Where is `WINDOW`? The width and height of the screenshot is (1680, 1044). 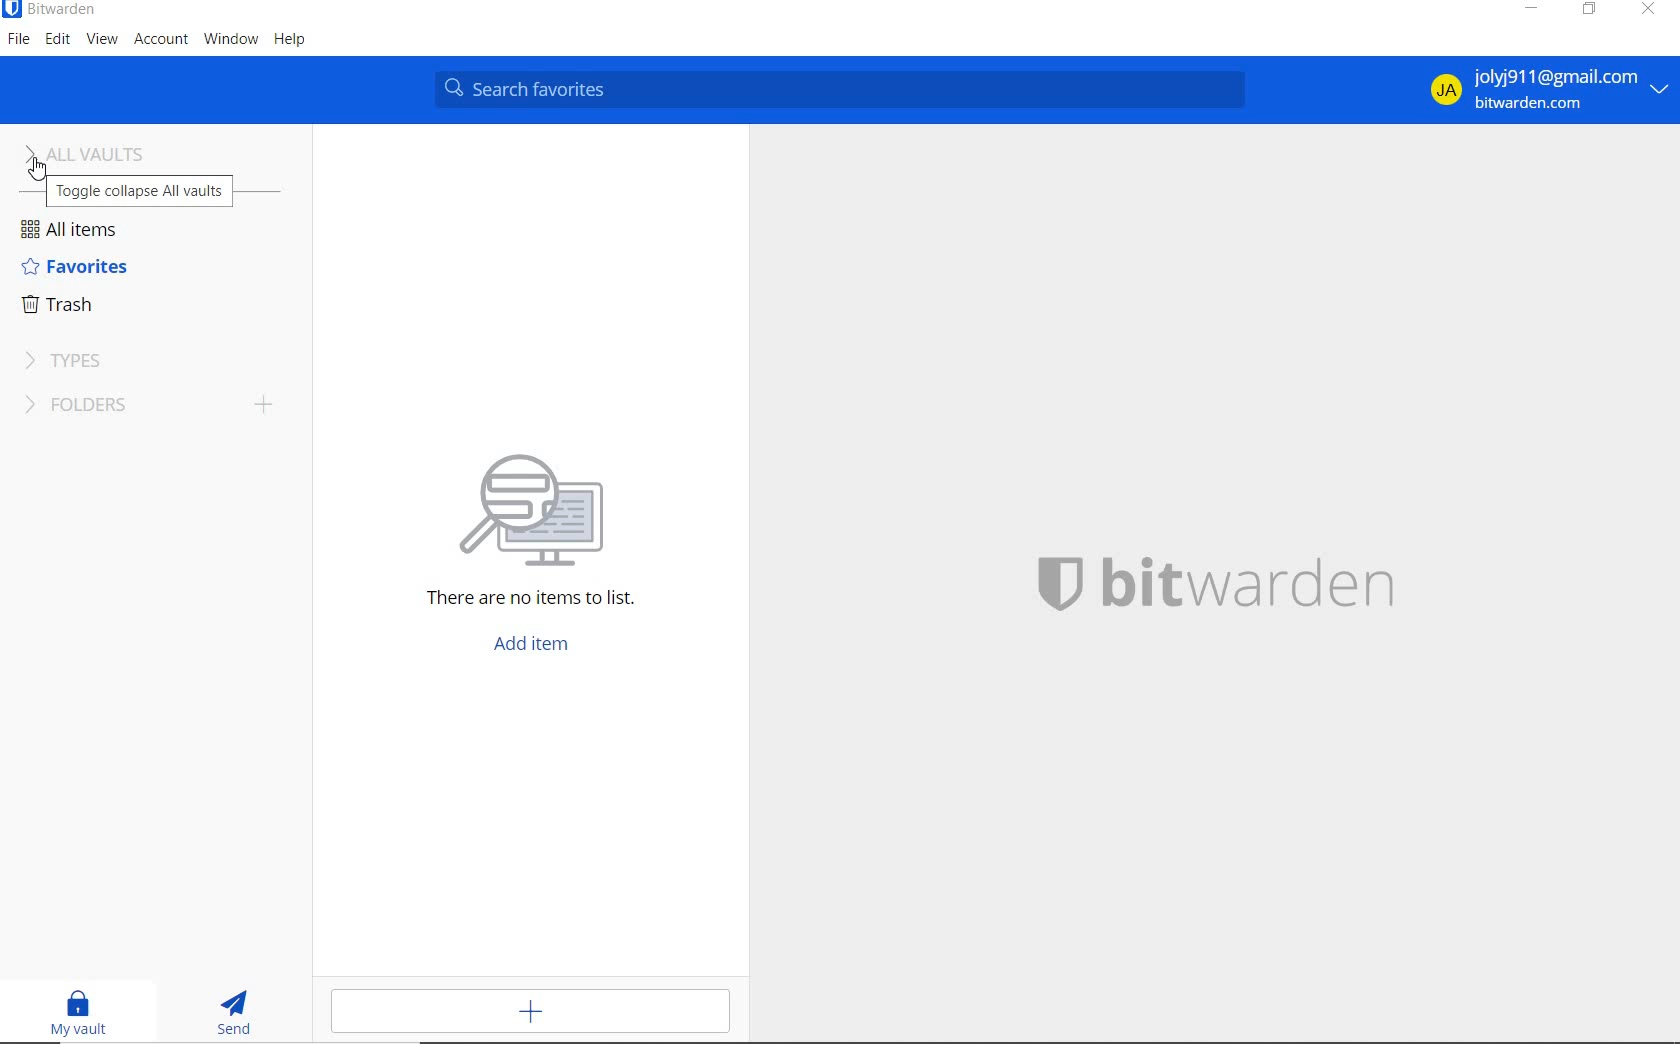
WINDOW is located at coordinates (230, 40).